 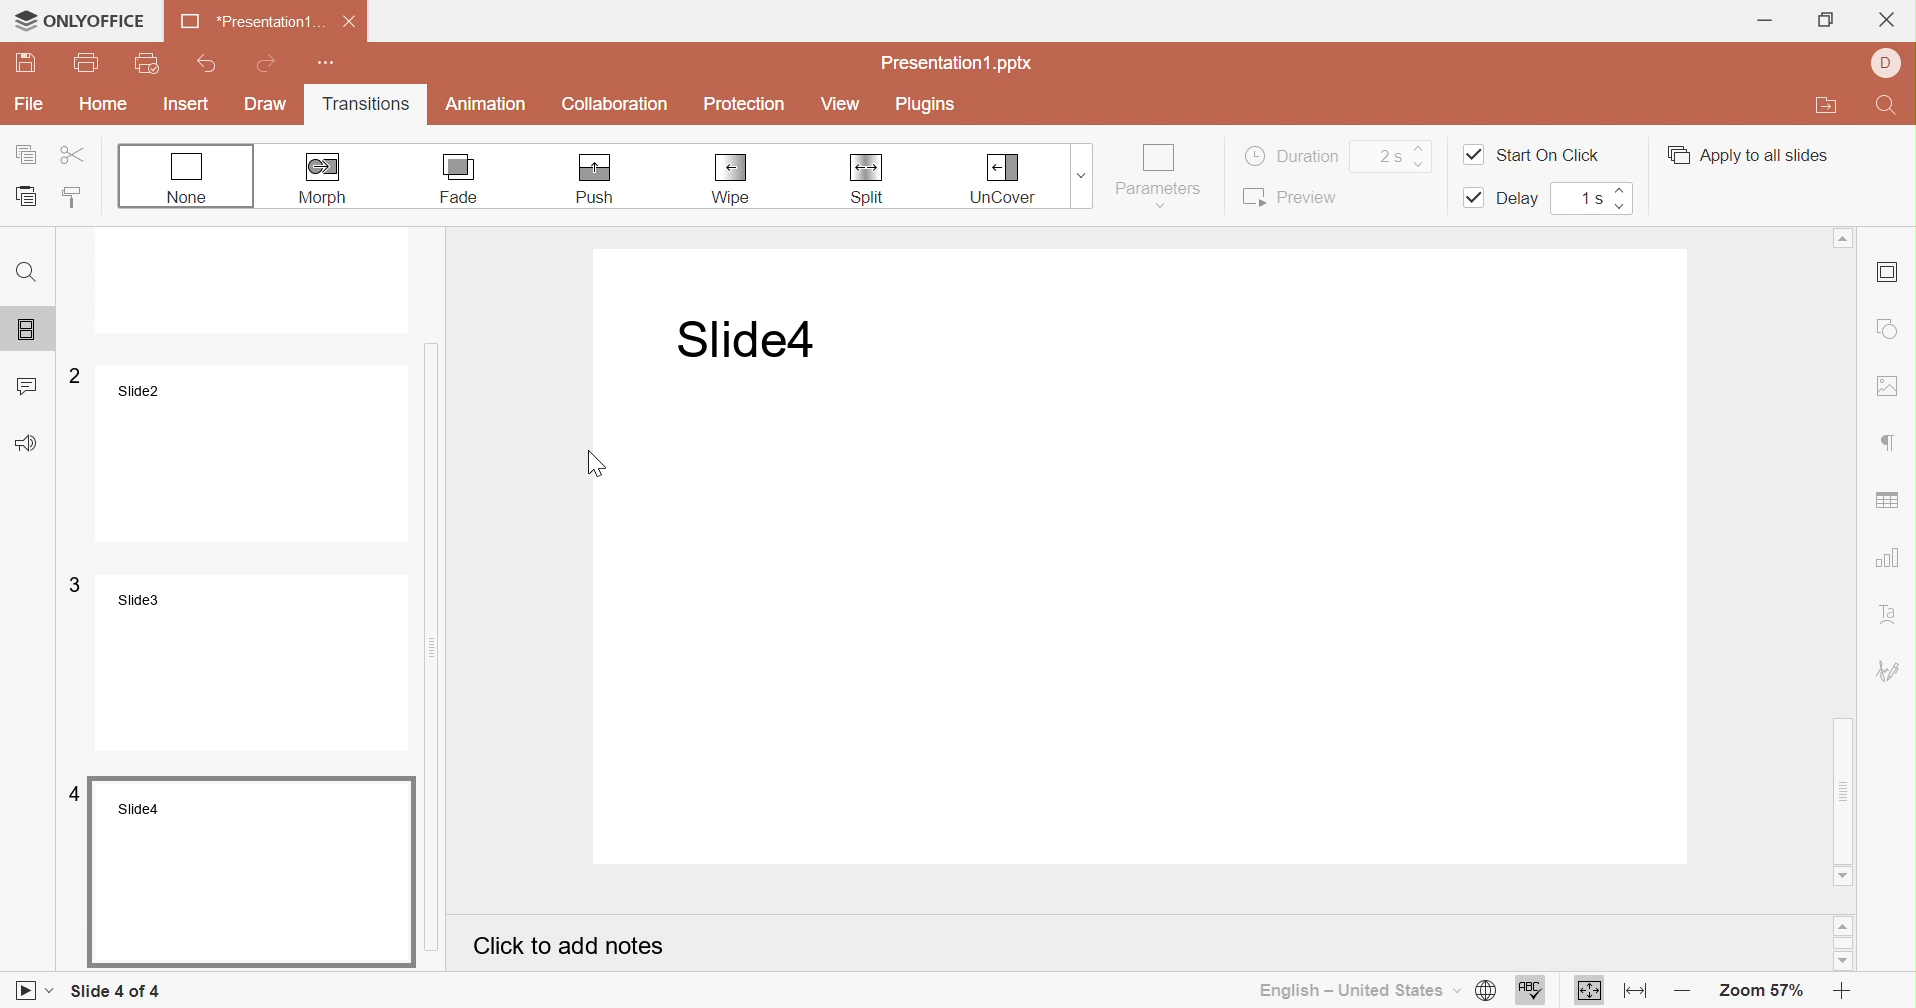 What do you see at coordinates (1826, 106) in the screenshot?
I see `Open file location` at bounding box center [1826, 106].